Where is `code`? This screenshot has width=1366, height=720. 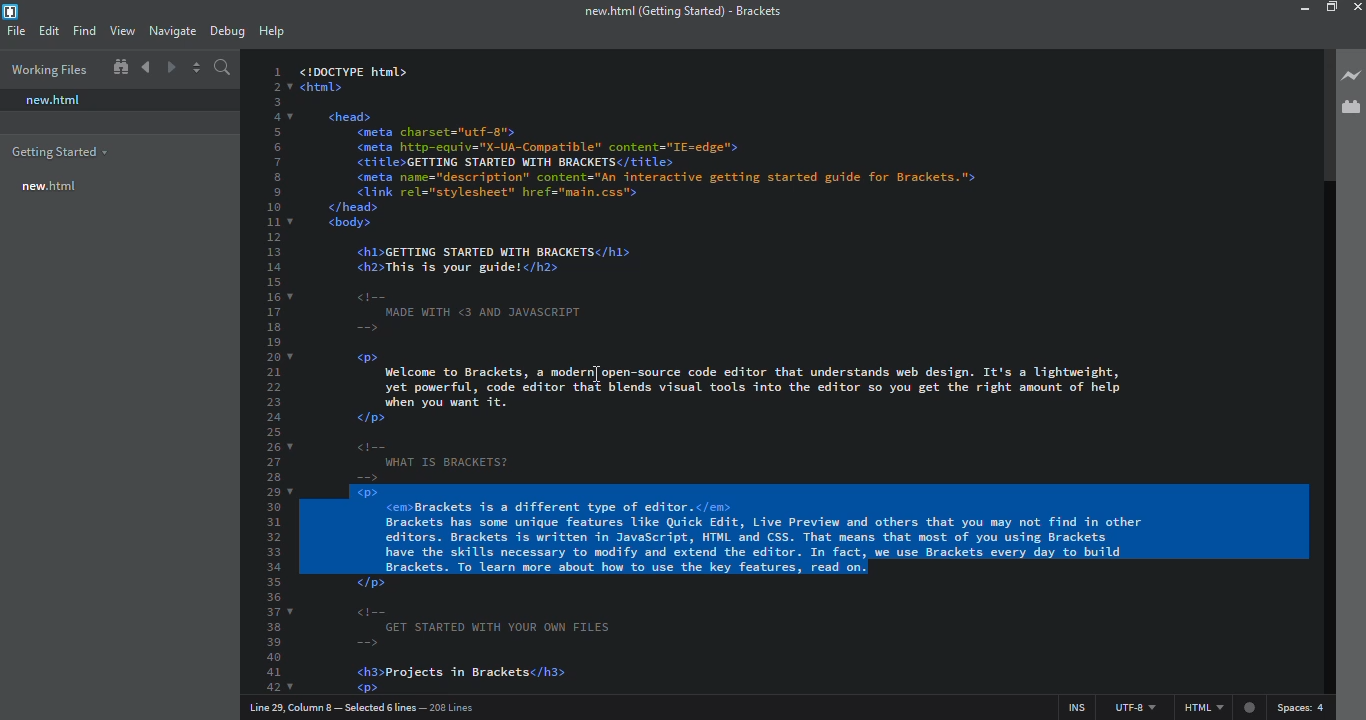
code is located at coordinates (721, 264).